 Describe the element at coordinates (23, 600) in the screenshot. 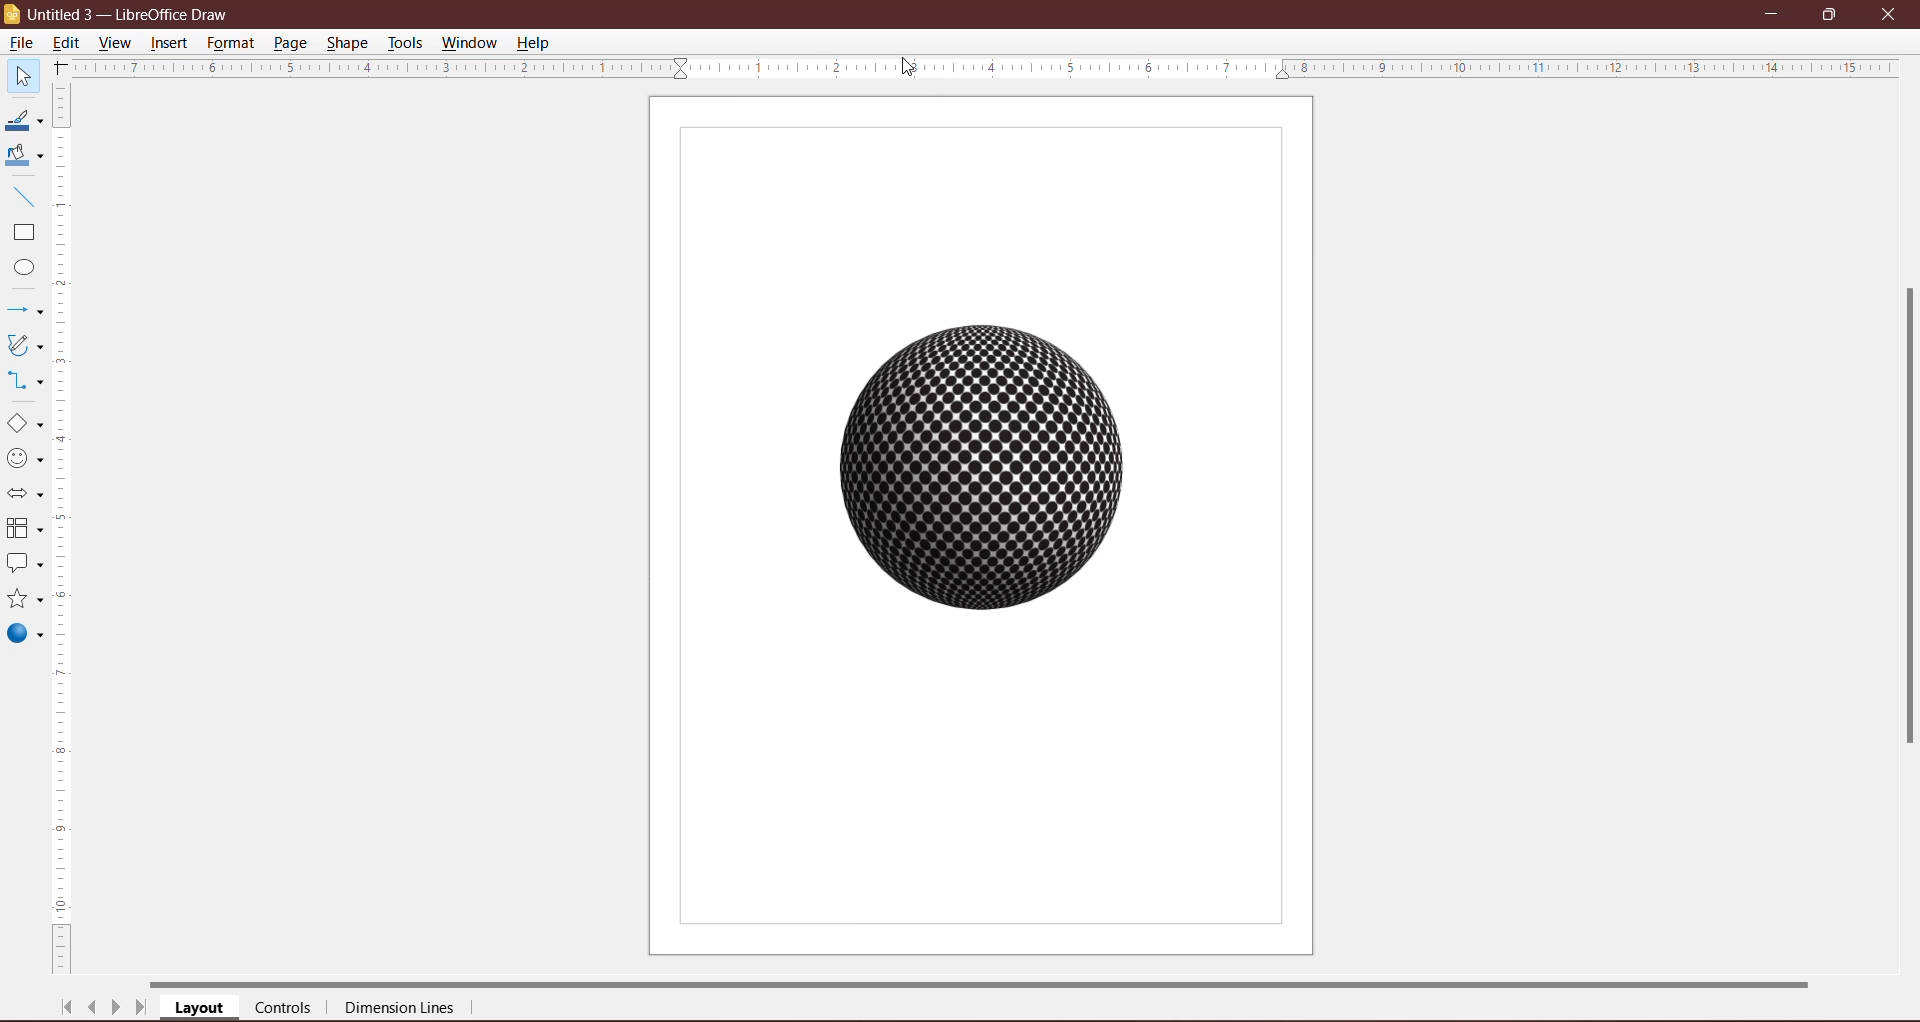

I see `Stars and Banners` at that location.